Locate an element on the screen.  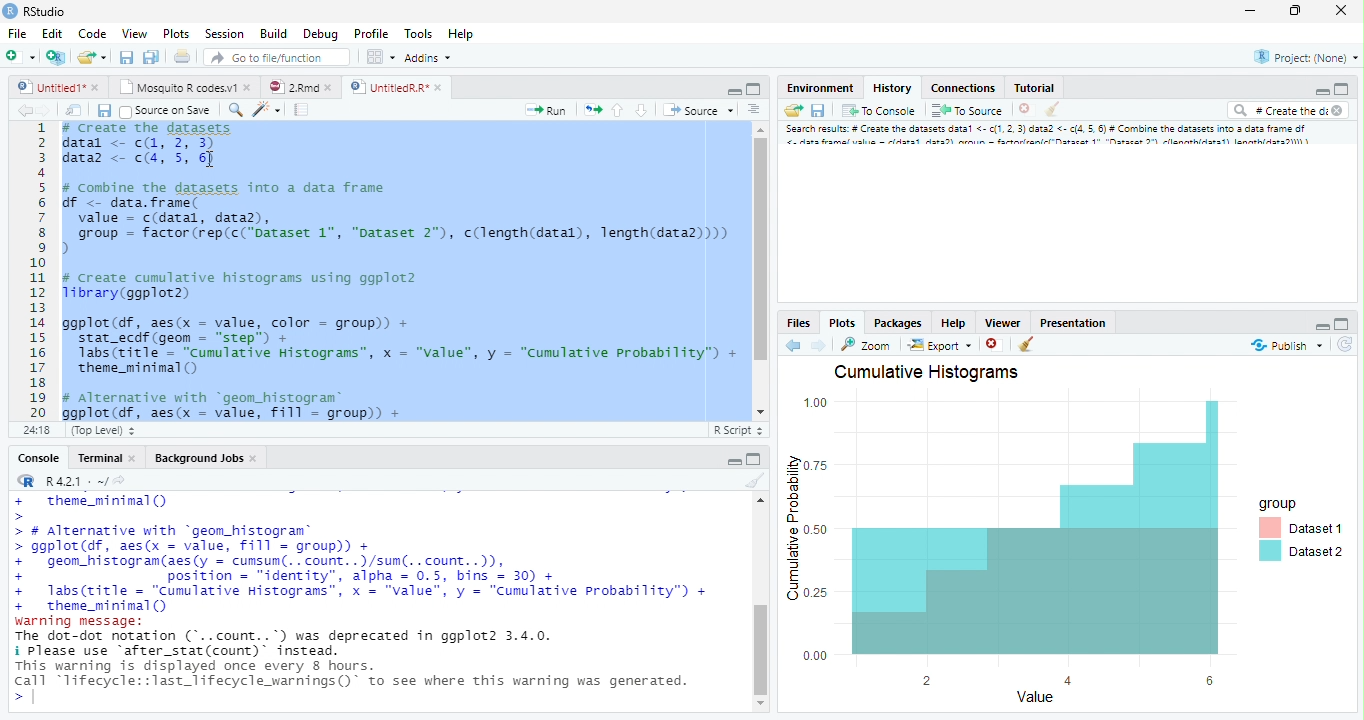
Build is located at coordinates (275, 34).